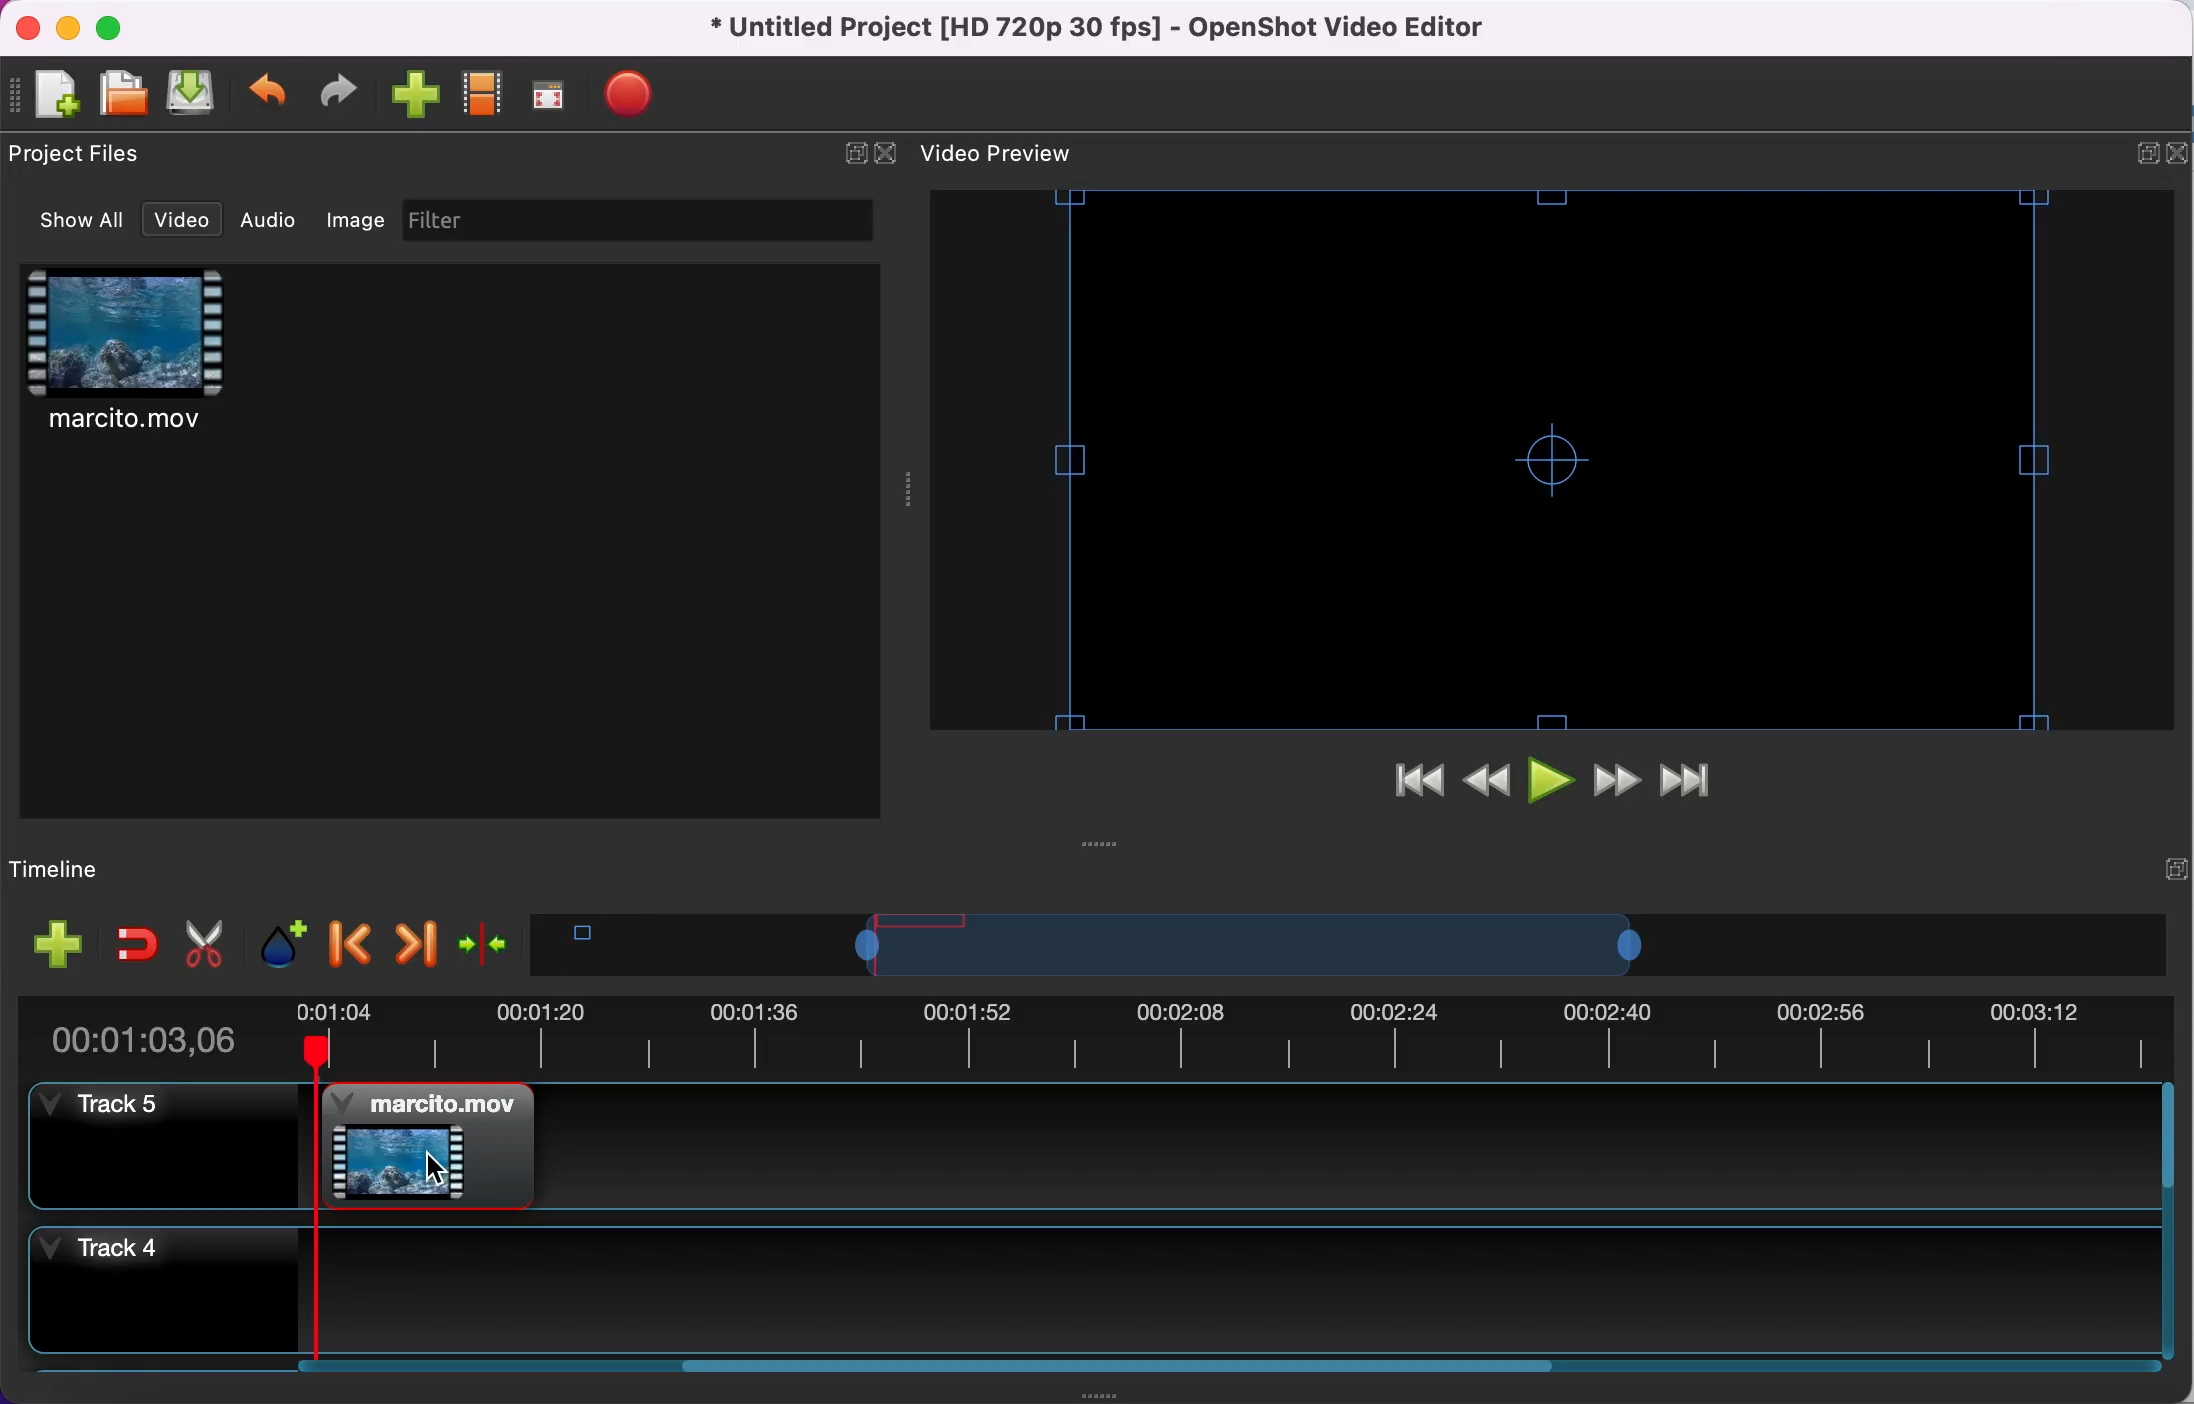  What do you see at coordinates (122, 95) in the screenshot?
I see `open file` at bounding box center [122, 95].